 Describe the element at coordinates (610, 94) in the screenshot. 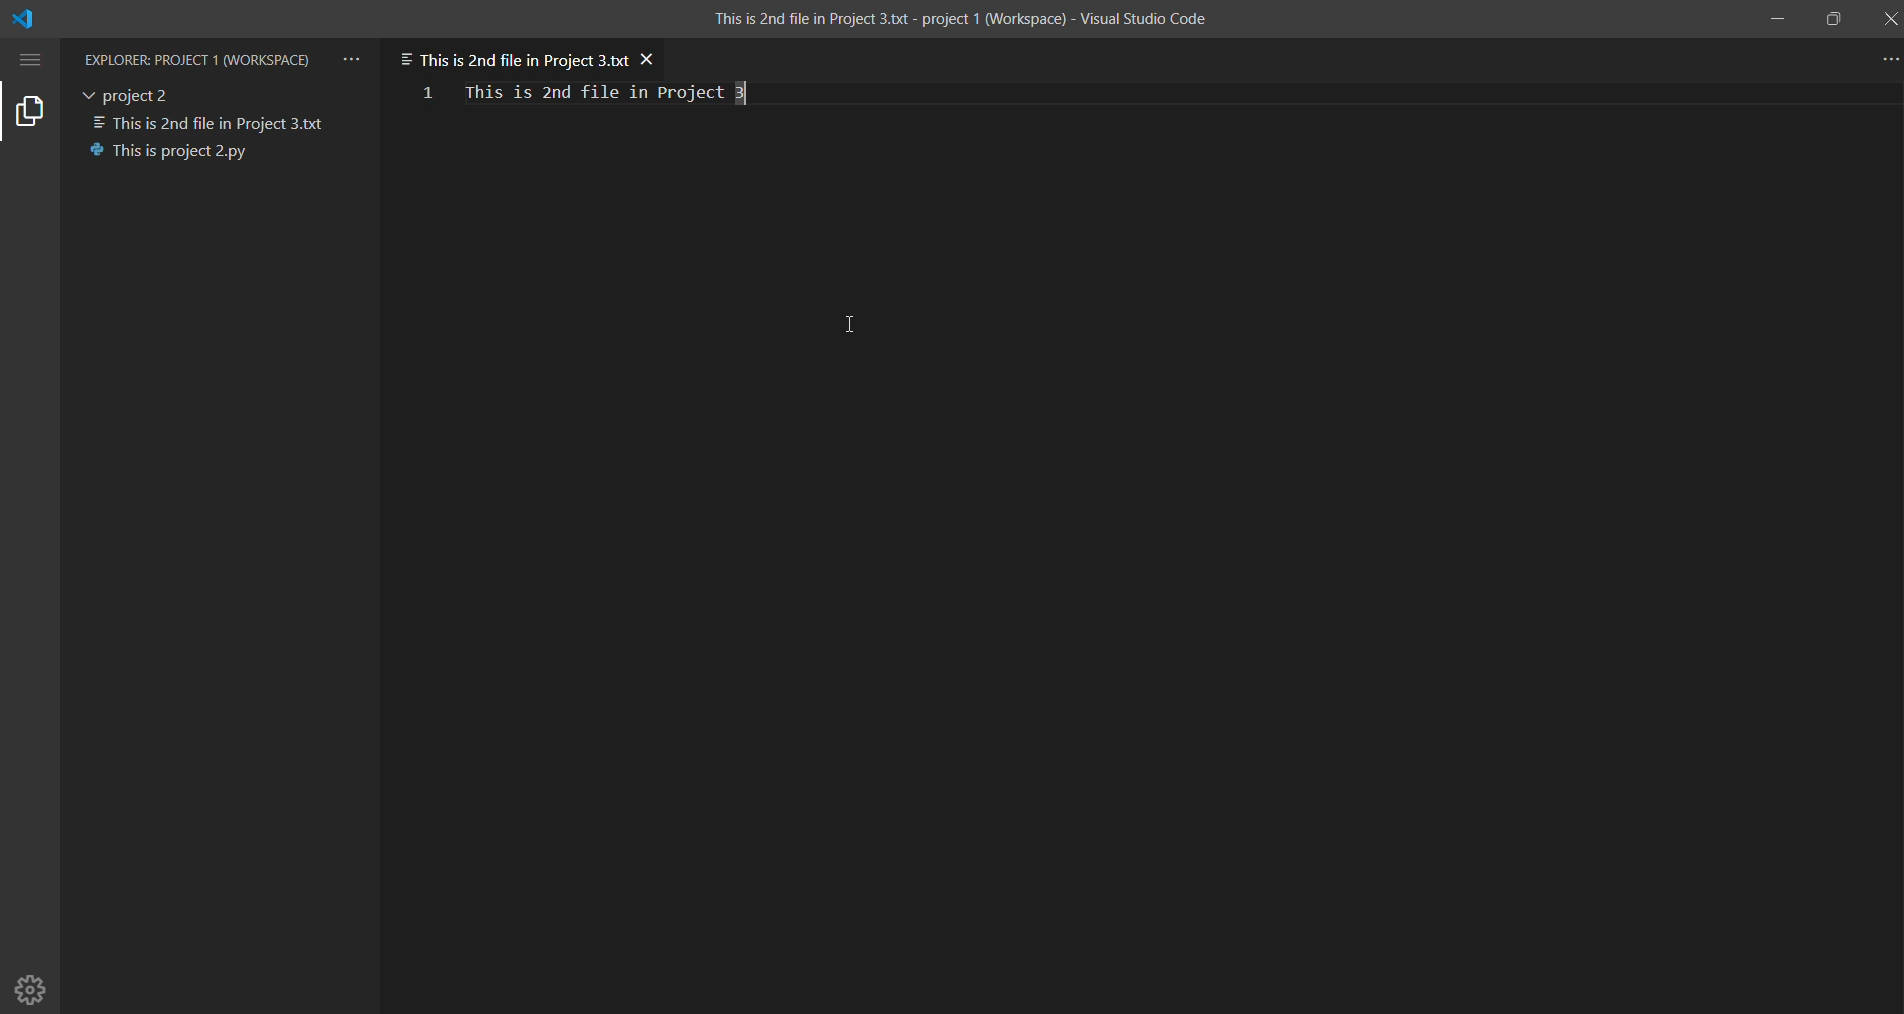

I see `This is 2nd file in Project 3` at that location.